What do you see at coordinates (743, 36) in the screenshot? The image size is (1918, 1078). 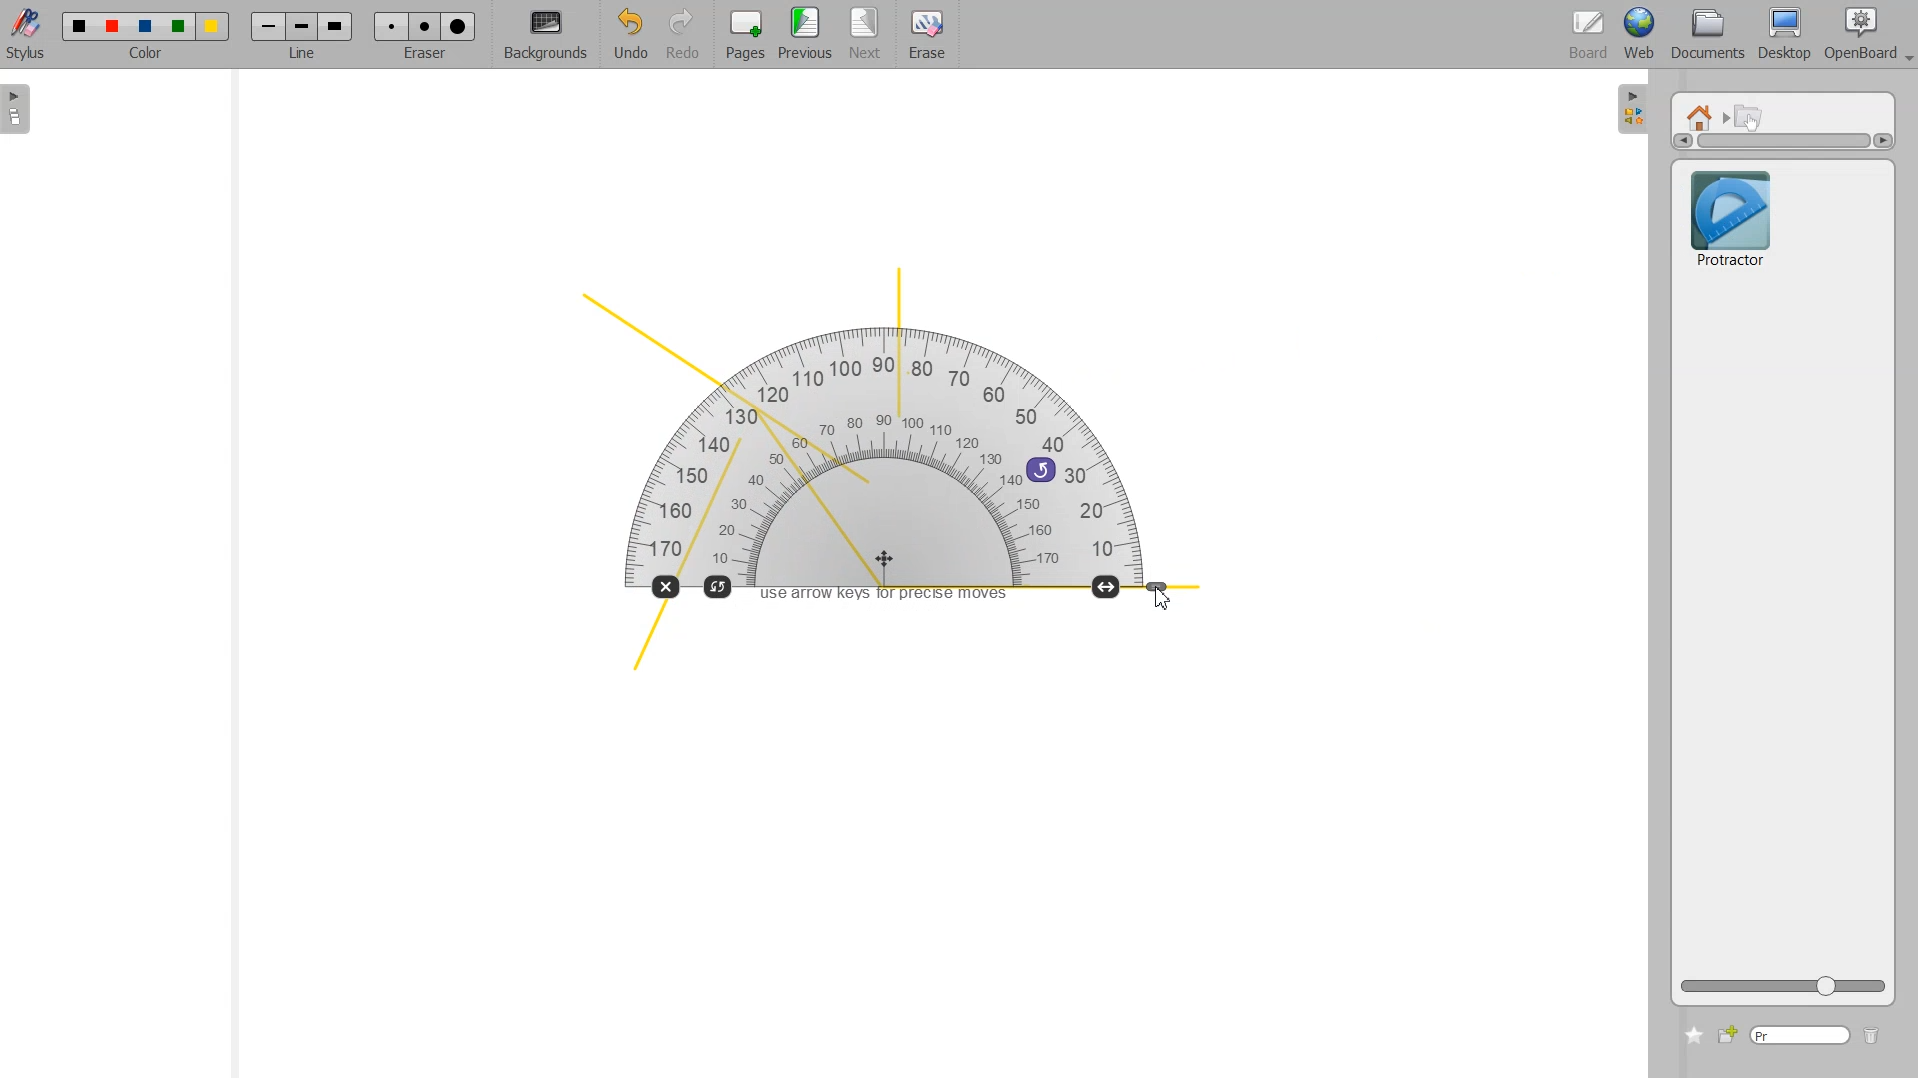 I see `Pages` at bounding box center [743, 36].